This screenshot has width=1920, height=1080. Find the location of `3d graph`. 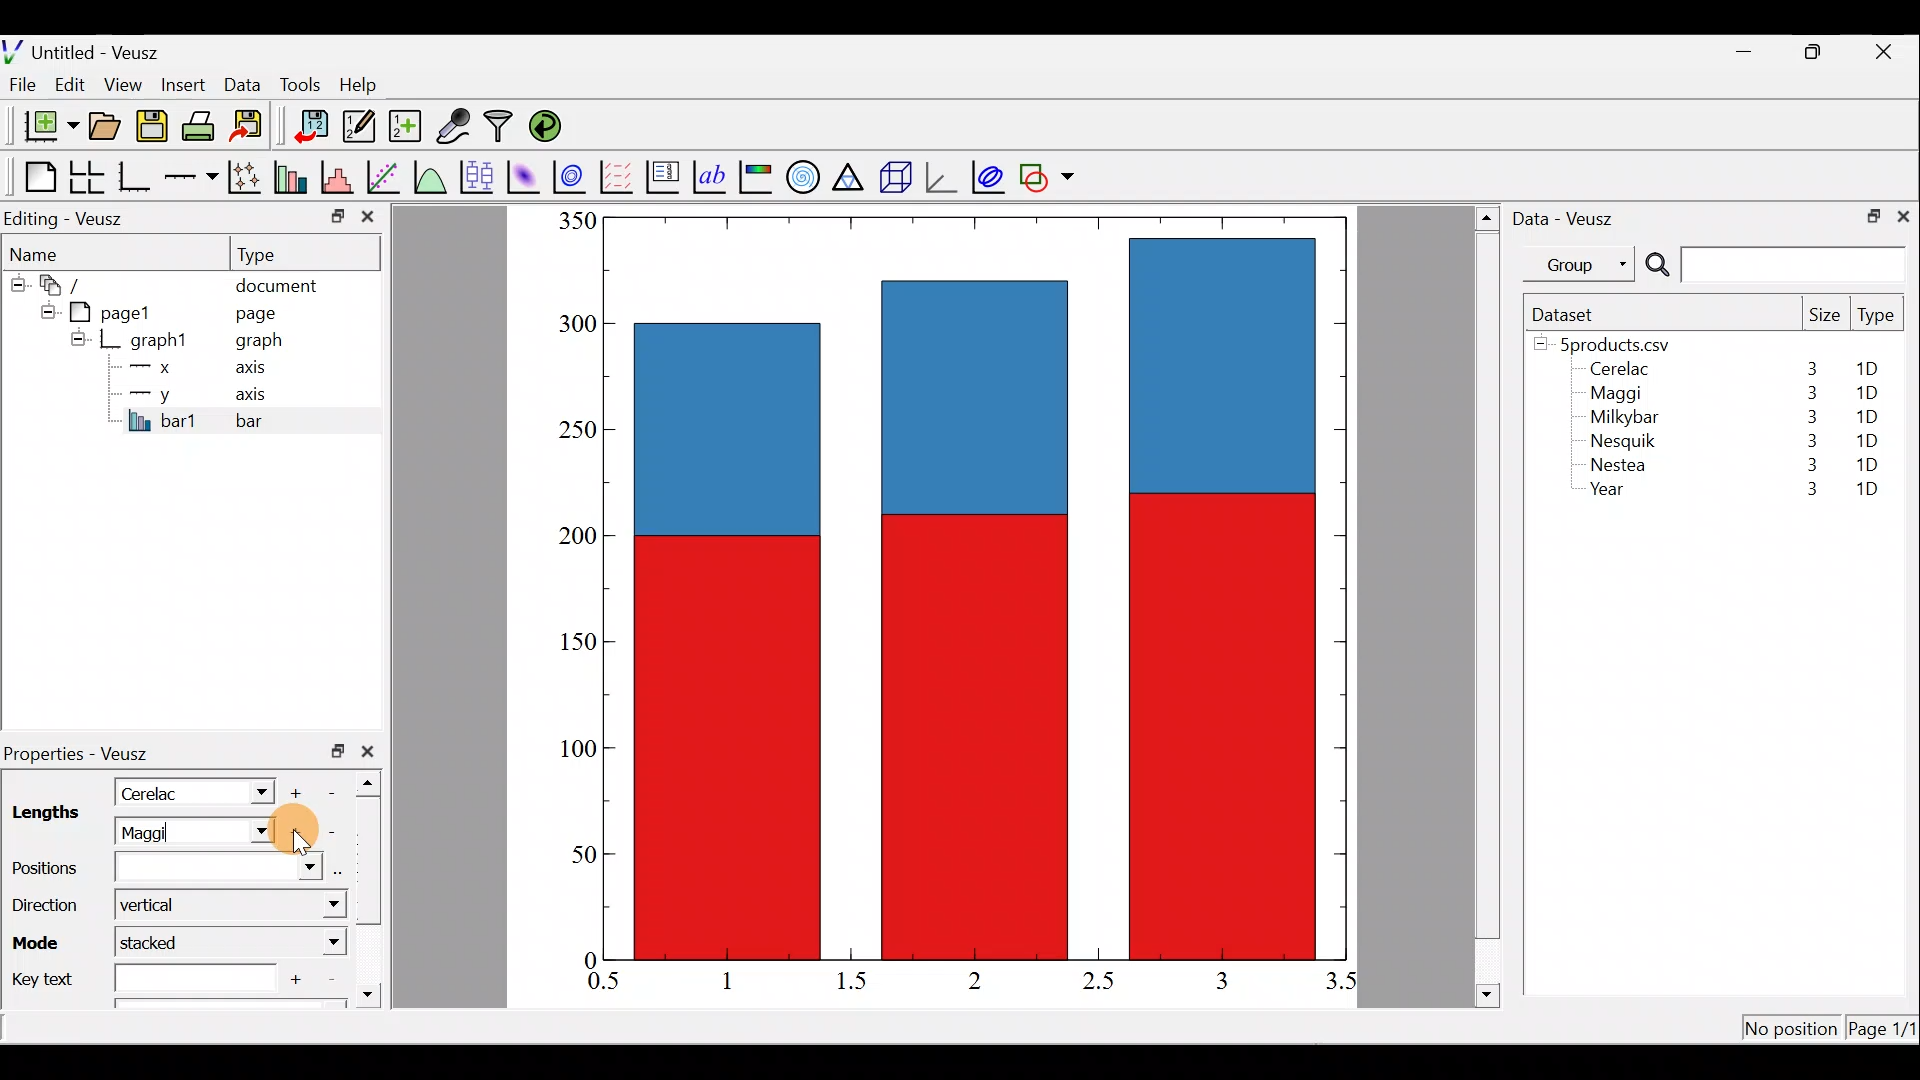

3d graph is located at coordinates (941, 175).